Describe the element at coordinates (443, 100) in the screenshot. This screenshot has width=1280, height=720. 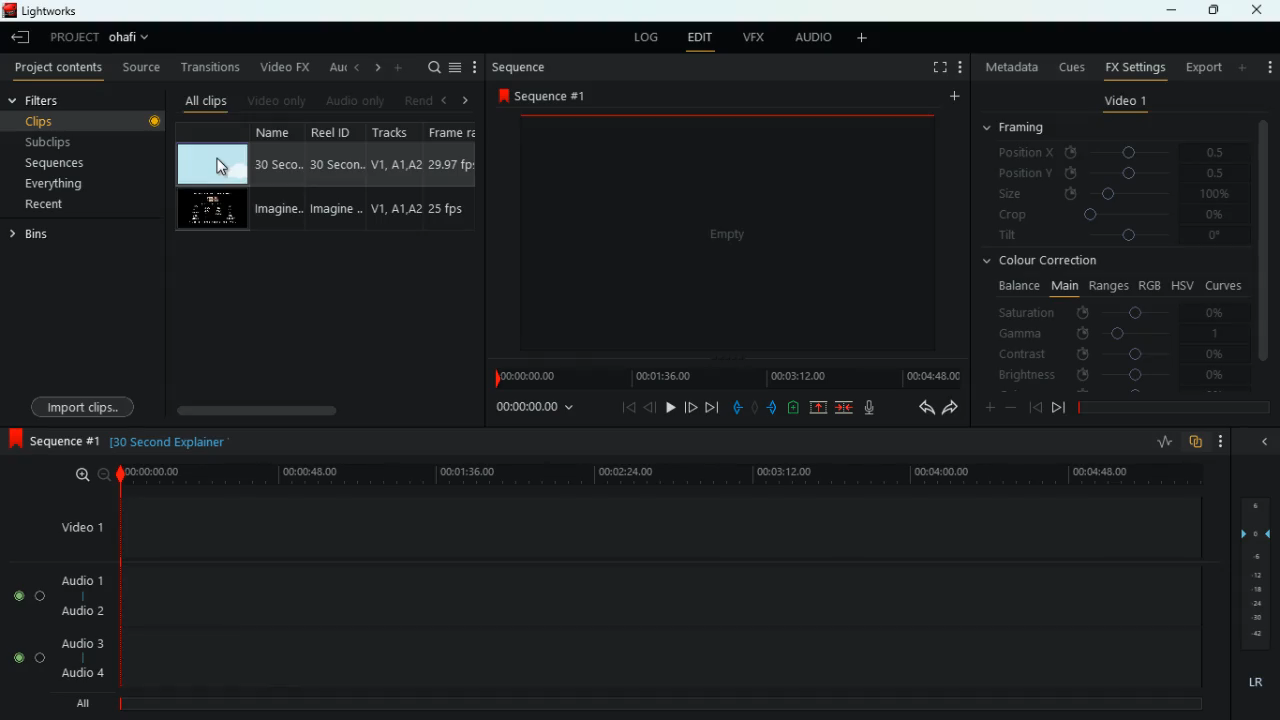
I see `left` at that location.